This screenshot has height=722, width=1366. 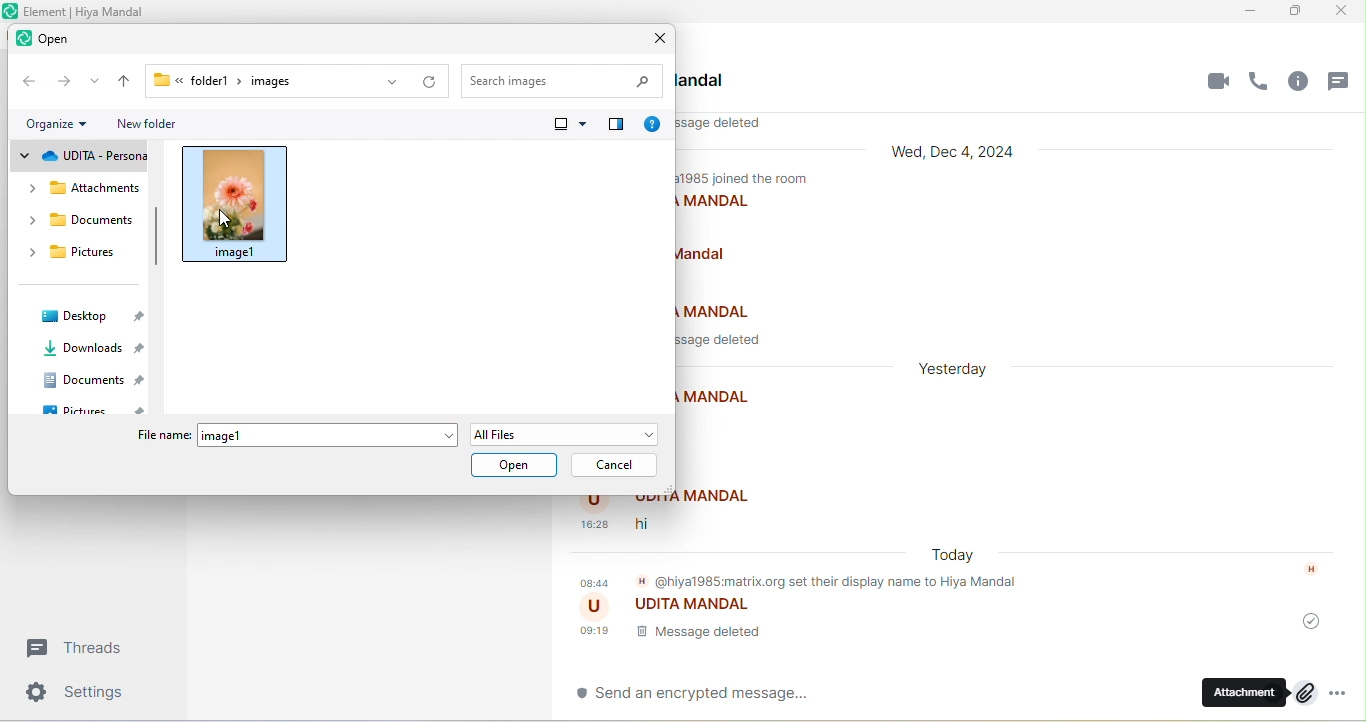 I want to click on today, so click(x=959, y=556).